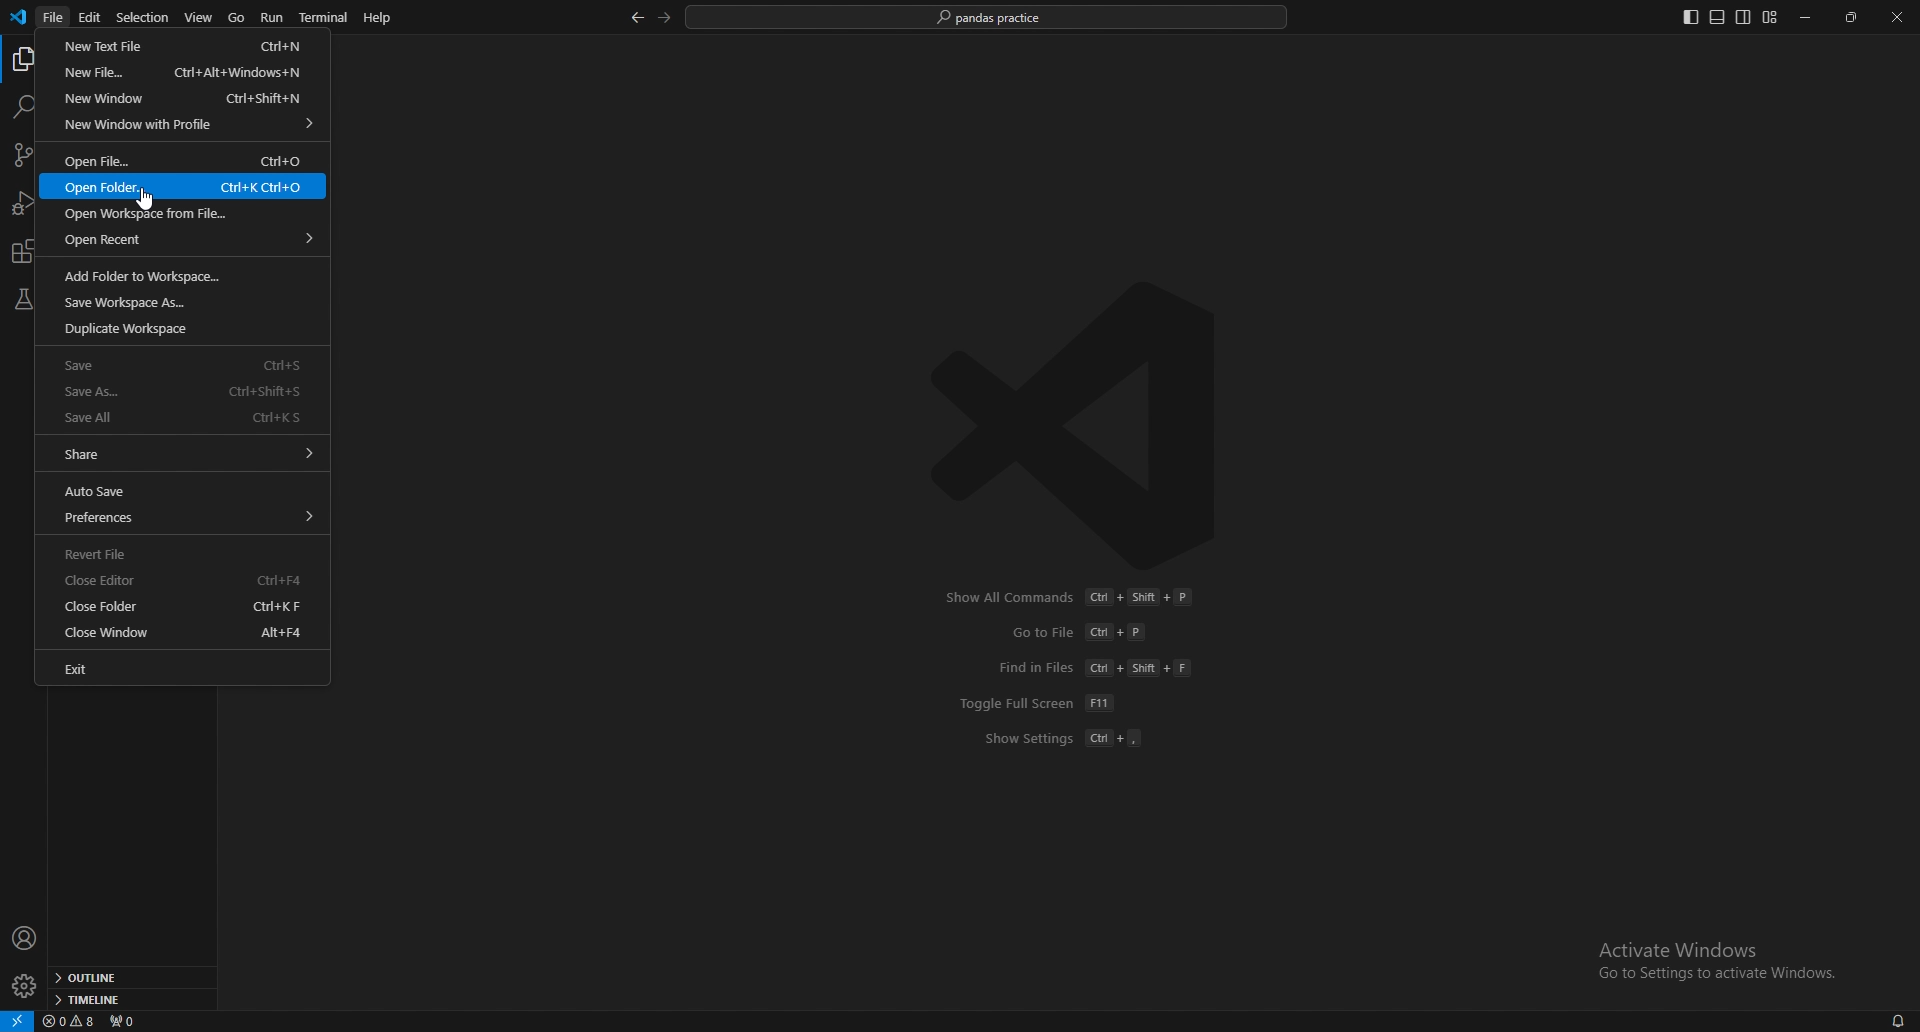  What do you see at coordinates (70, 1021) in the screenshot?
I see `warnings` at bounding box center [70, 1021].